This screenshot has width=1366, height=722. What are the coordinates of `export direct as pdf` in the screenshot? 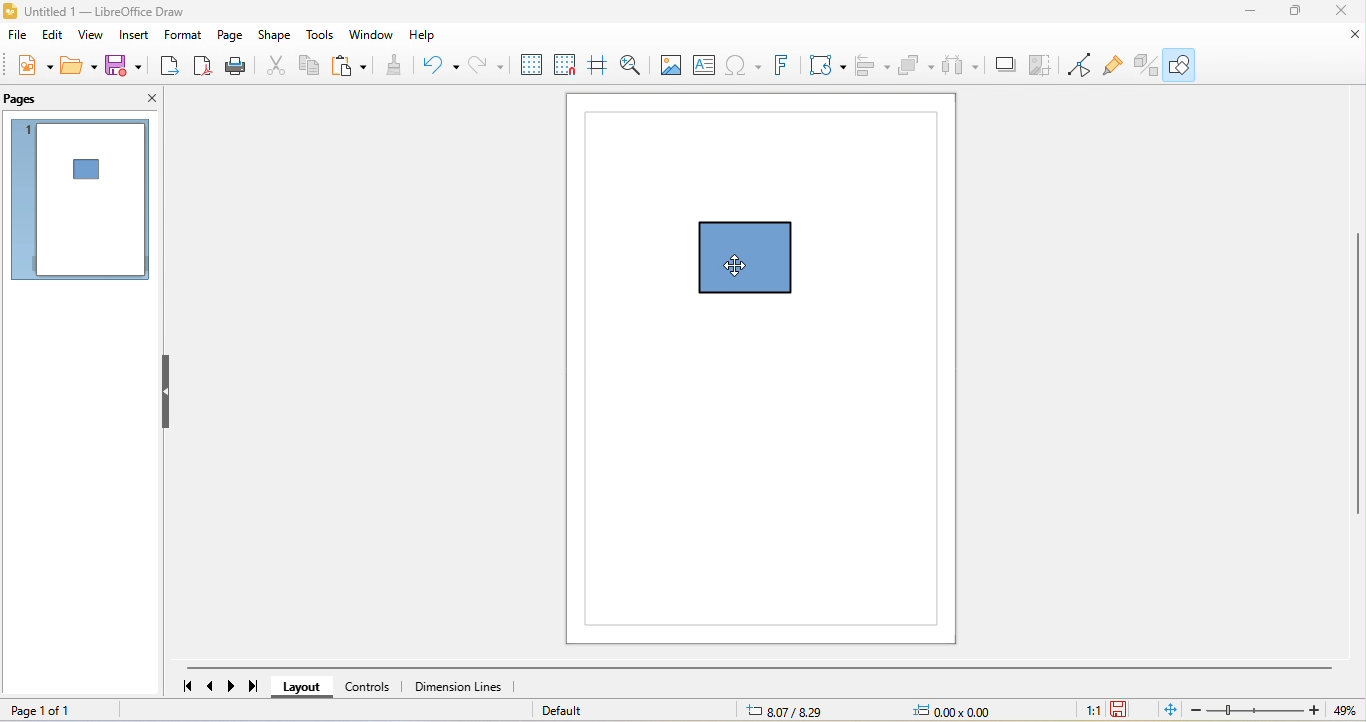 It's located at (203, 68).